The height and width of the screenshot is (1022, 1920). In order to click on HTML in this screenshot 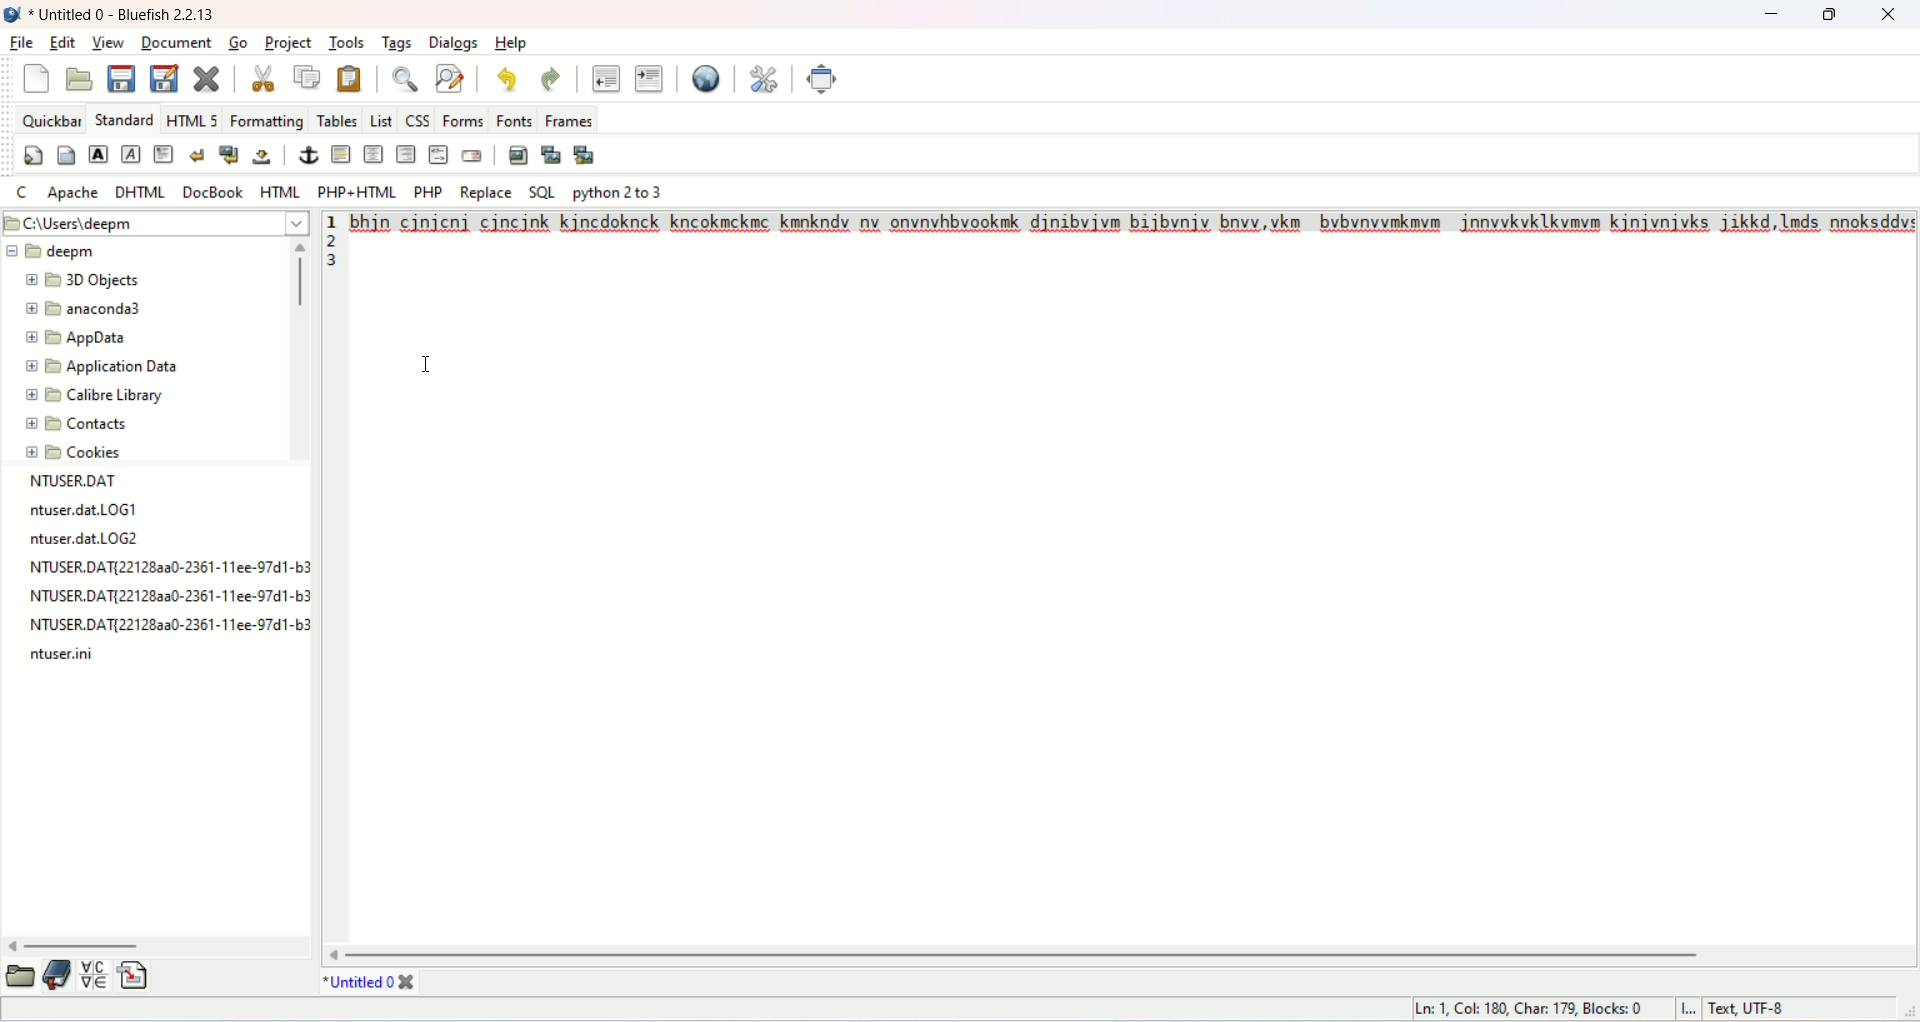, I will do `click(279, 193)`.